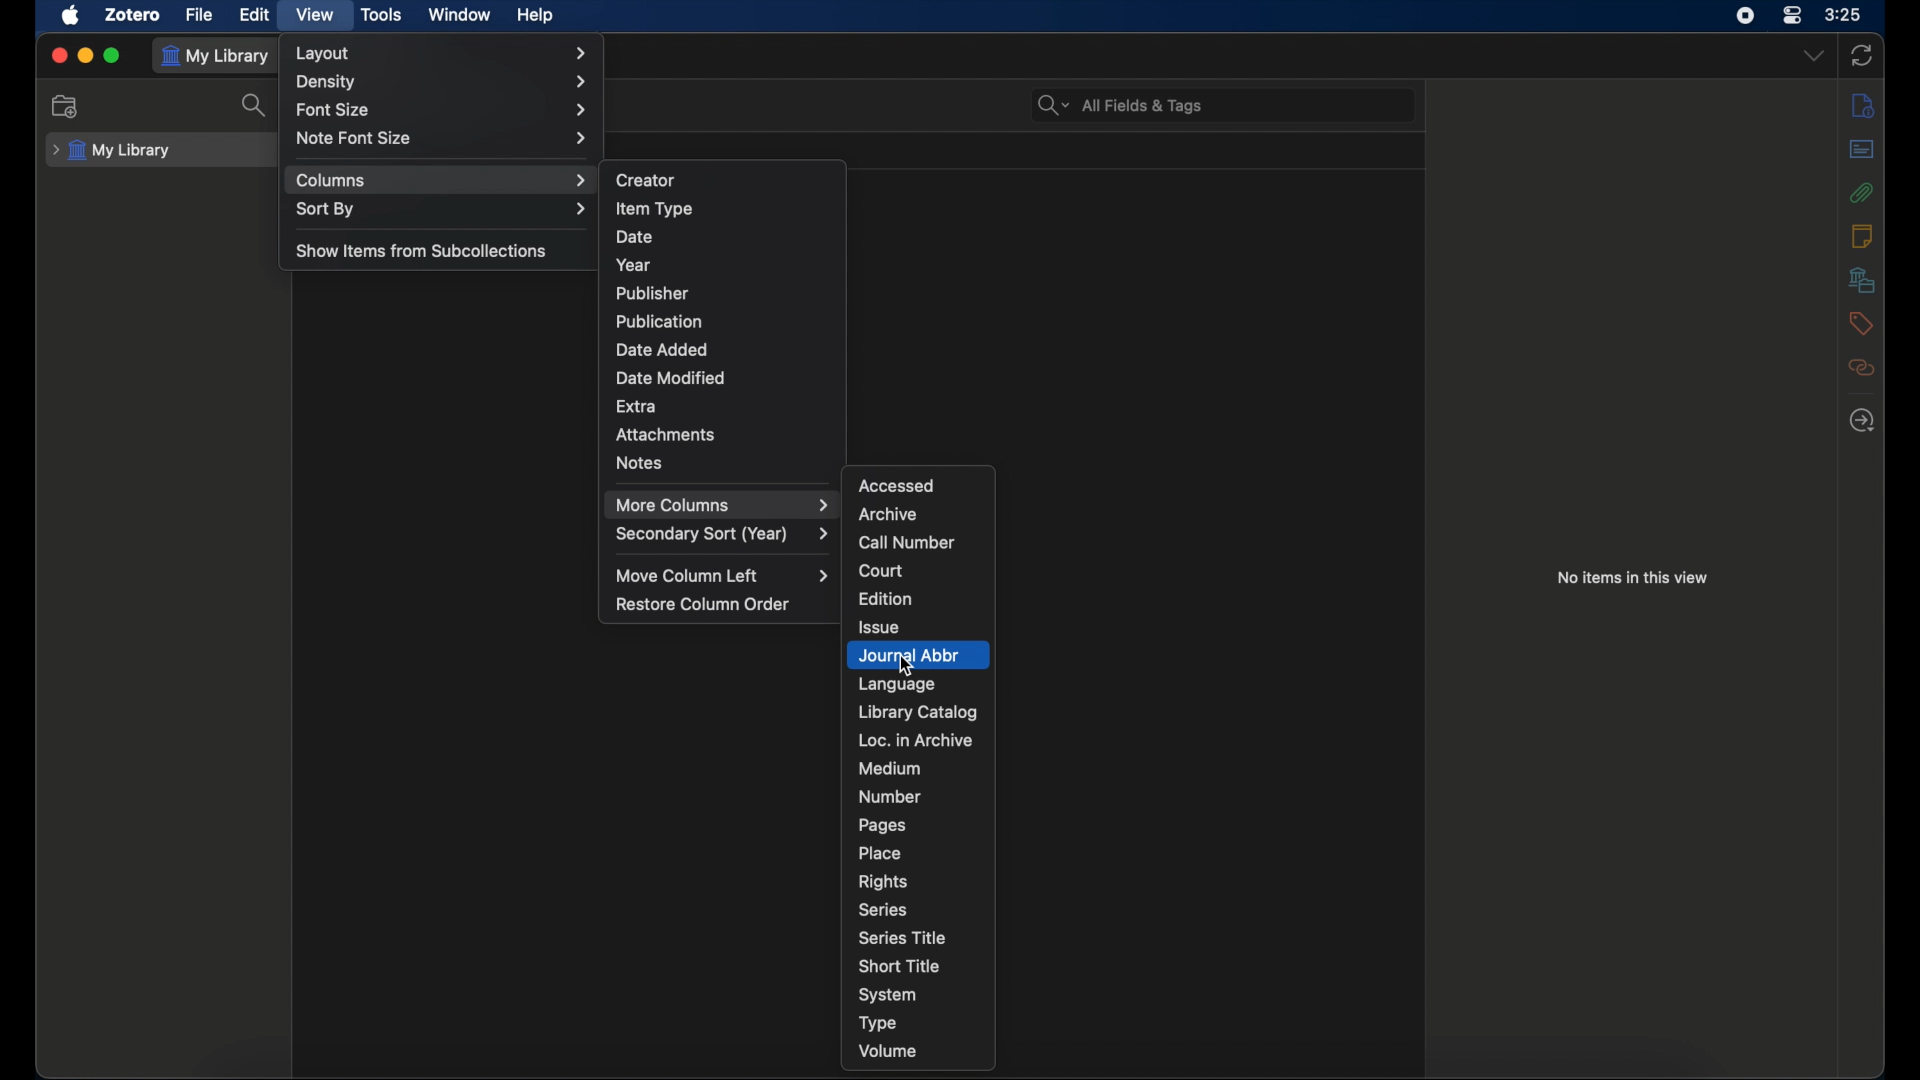 Image resolution: width=1920 pixels, height=1080 pixels. What do you see at coordinates (1861, 234) in the screenshot?
I see `notes` at bounding box center [1861, 234].